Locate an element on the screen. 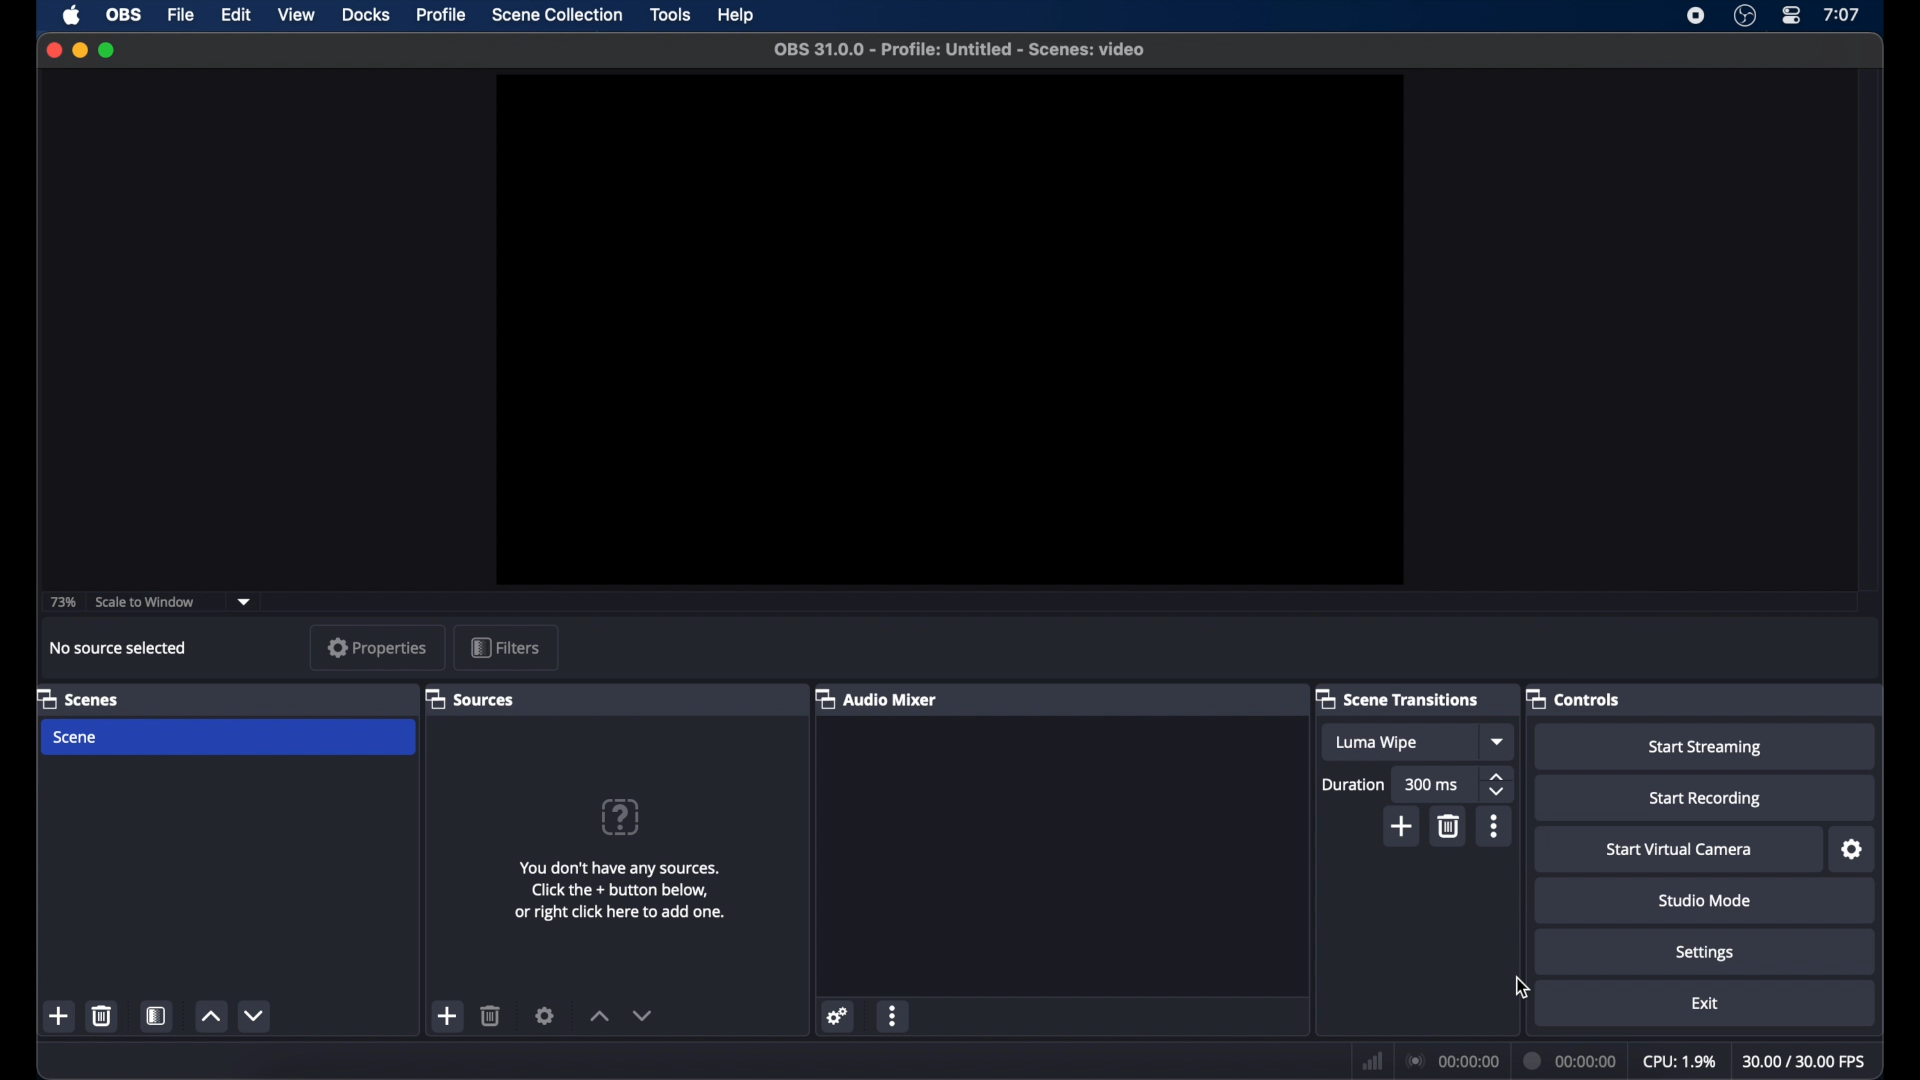 Image resolution: width=1920 pixels, height=1080 pixels. fps is located at coordinates (1805, 1062).